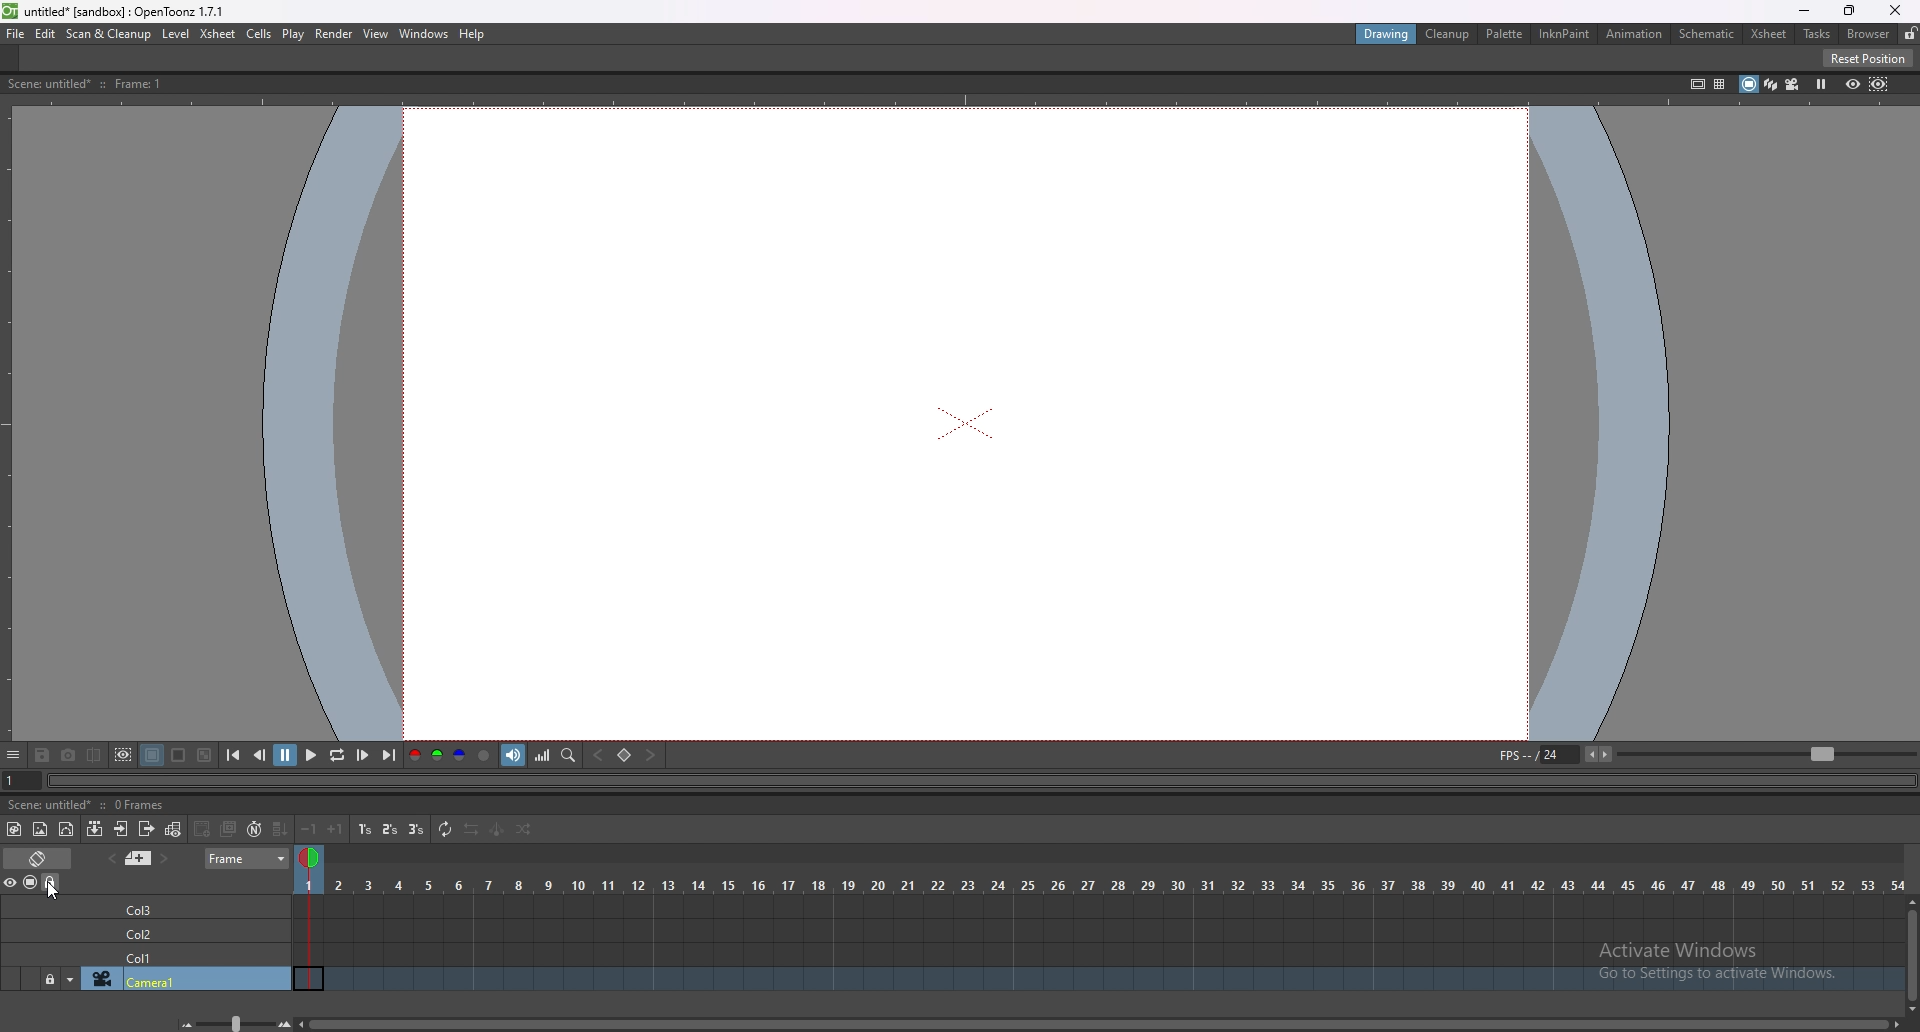 This screenshot has width=1920, height=1032. Describe the element at coordinates (121, 829) in the screenshot. I see `open sub xsheet` at that location.